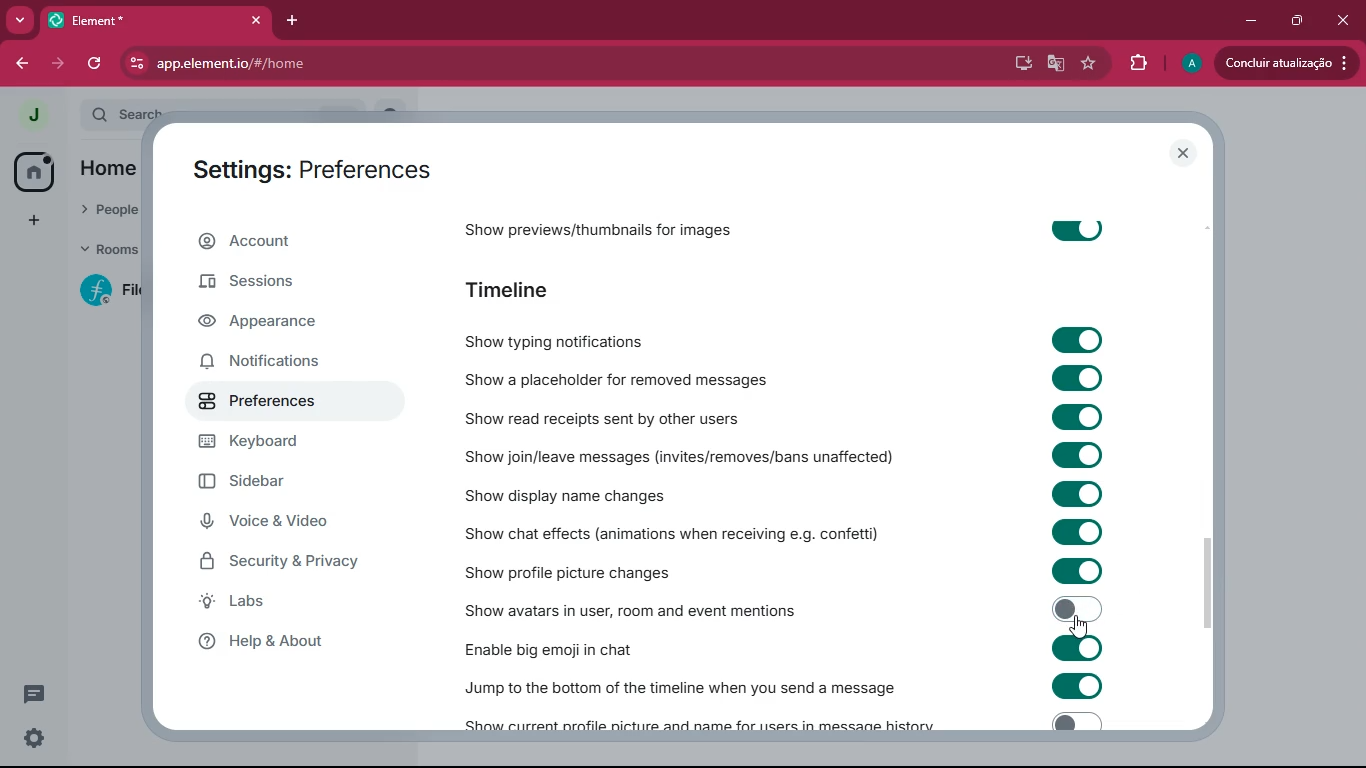  I want to click on search, so click(130, 111).